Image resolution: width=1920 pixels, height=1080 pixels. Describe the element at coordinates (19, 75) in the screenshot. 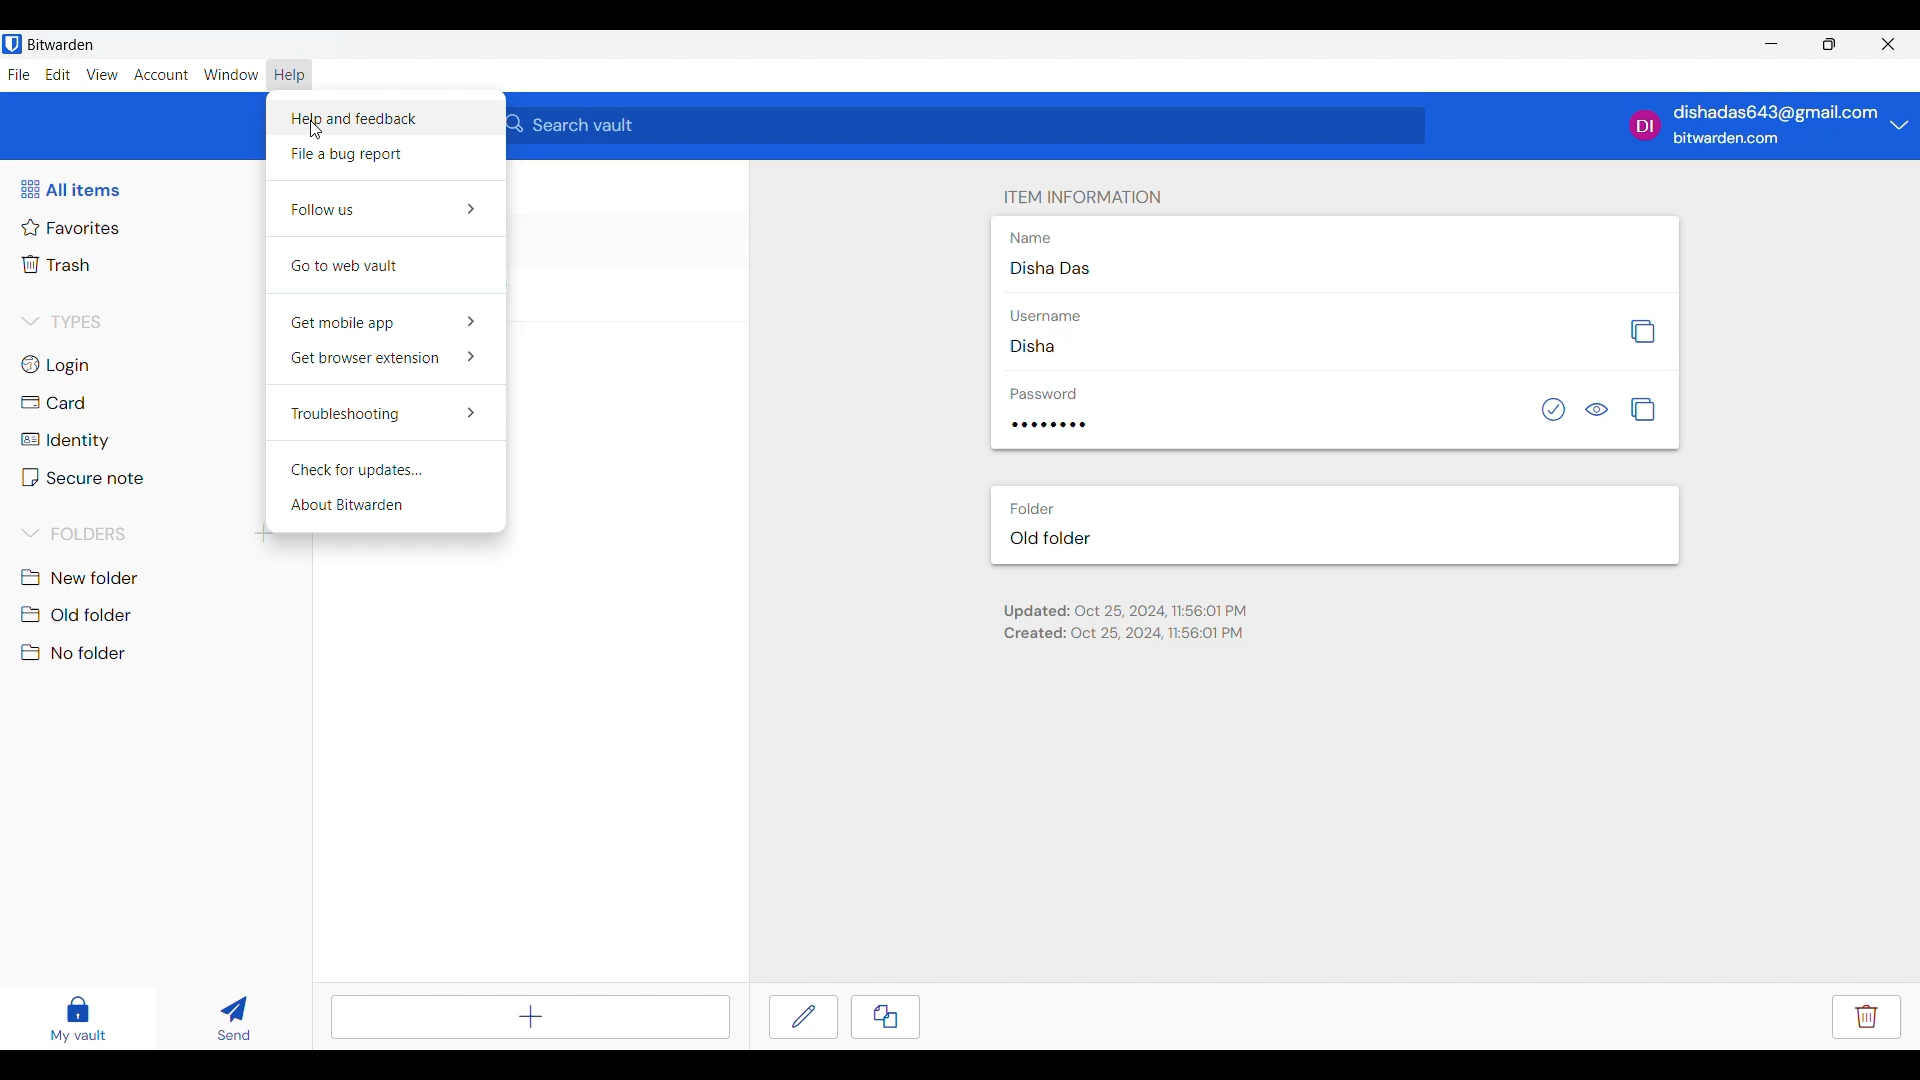

I see `File menu` at that location.